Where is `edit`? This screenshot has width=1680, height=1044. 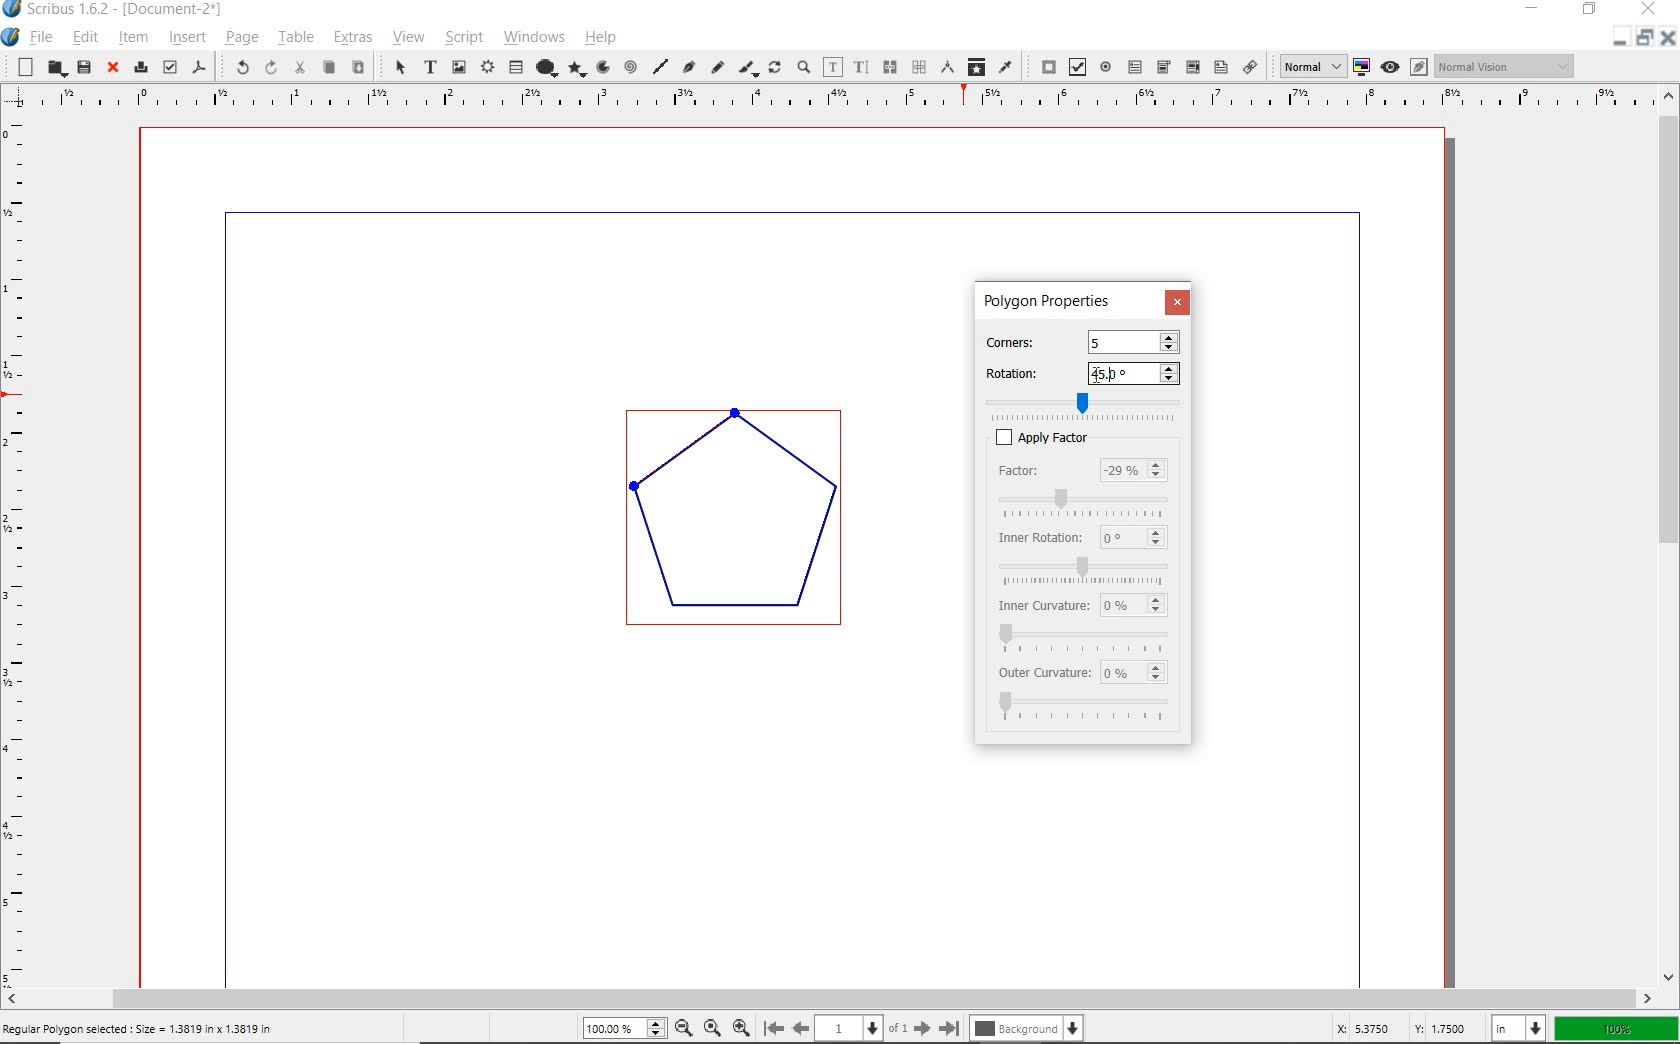
edit is located at coordinates (84, 36).